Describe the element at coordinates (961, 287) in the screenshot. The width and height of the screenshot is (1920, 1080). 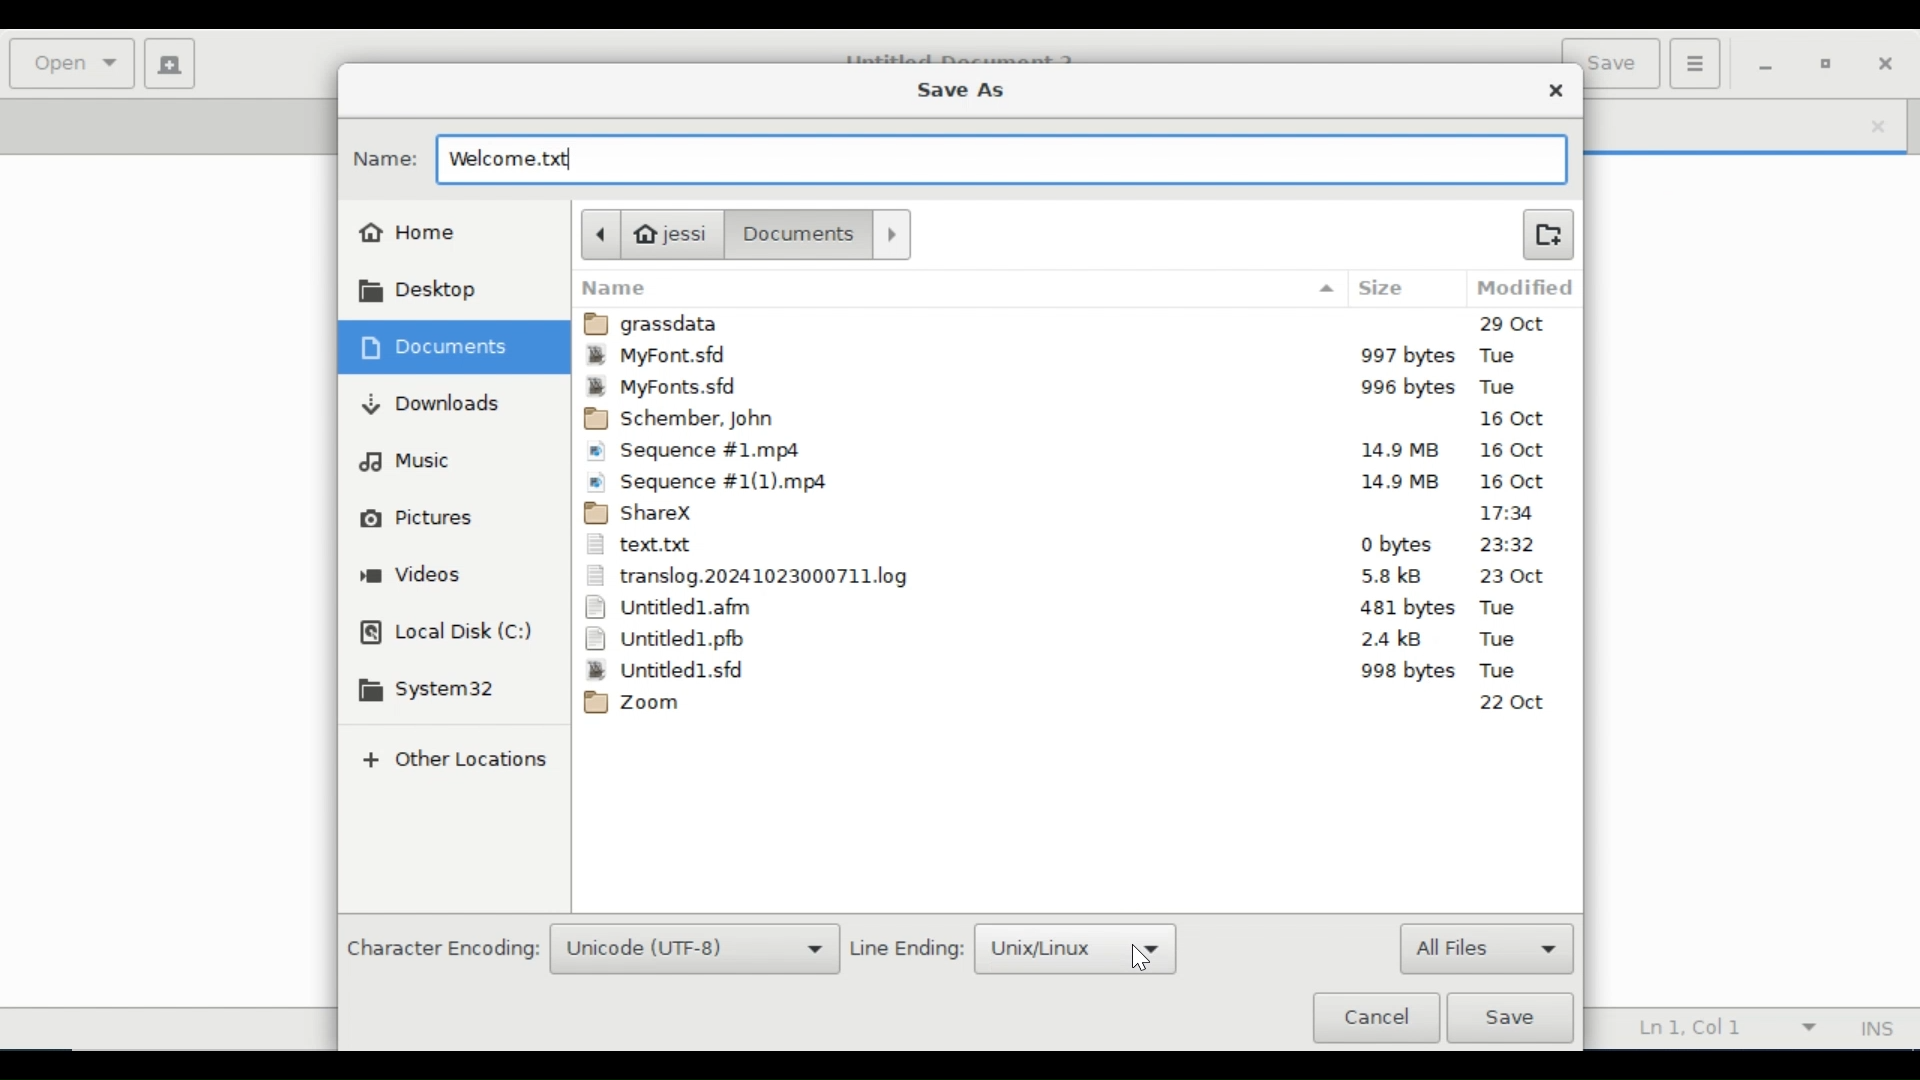
I see `Name` at that location.